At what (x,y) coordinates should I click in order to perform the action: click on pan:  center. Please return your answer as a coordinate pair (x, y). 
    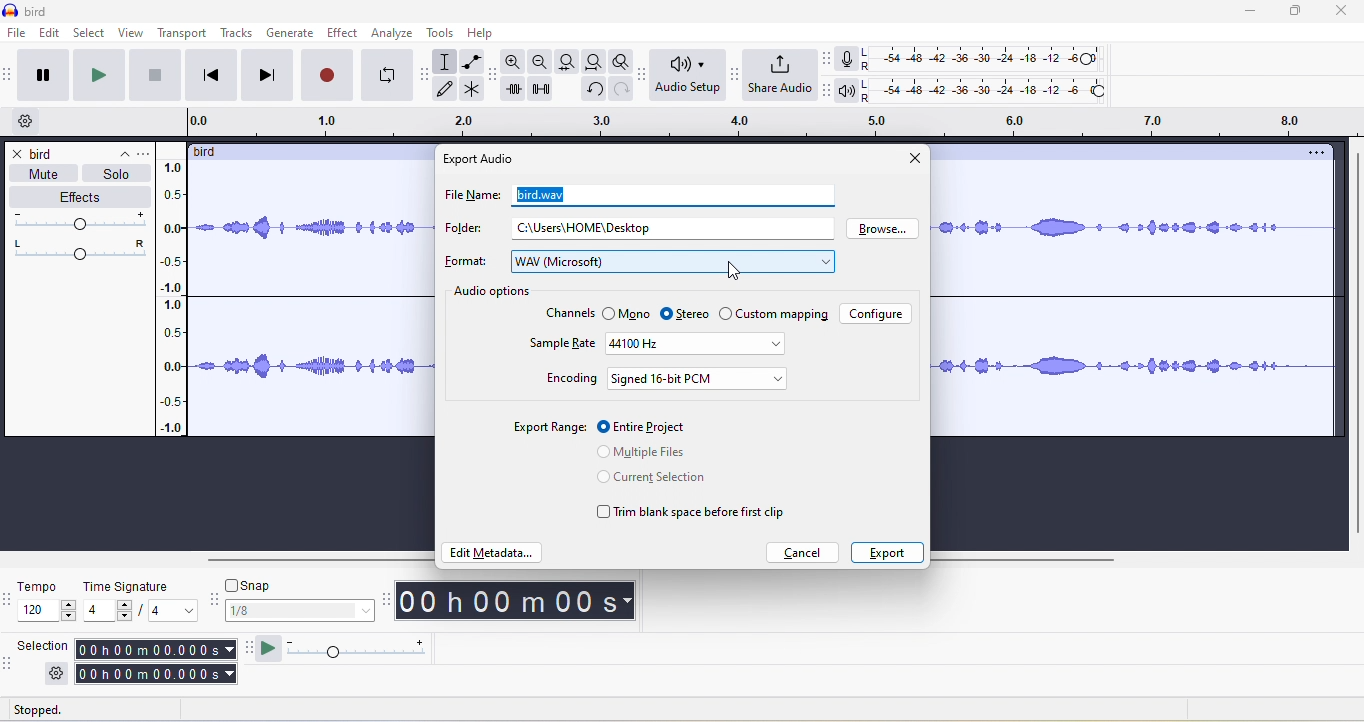
    Looking at the image, I should click on (80, 248).